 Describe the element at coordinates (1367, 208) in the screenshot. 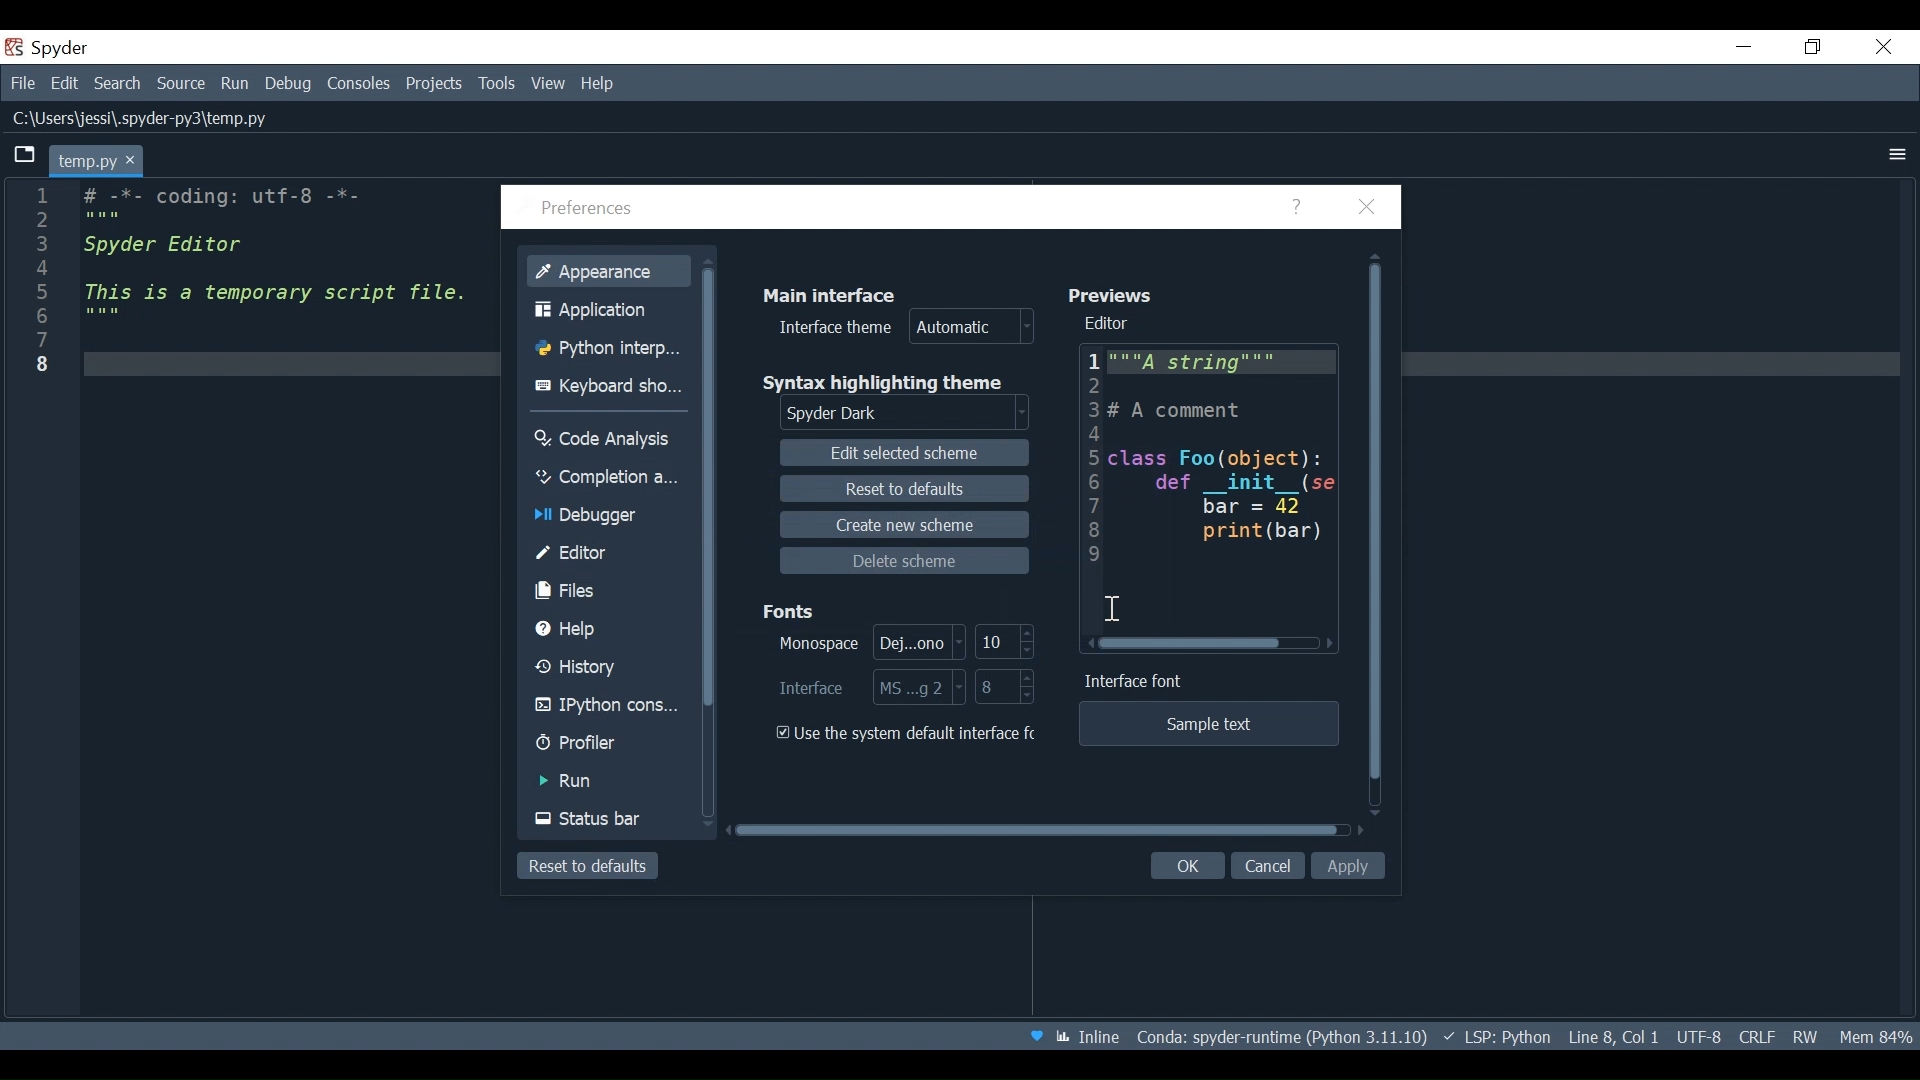

I see `Close` at that location.